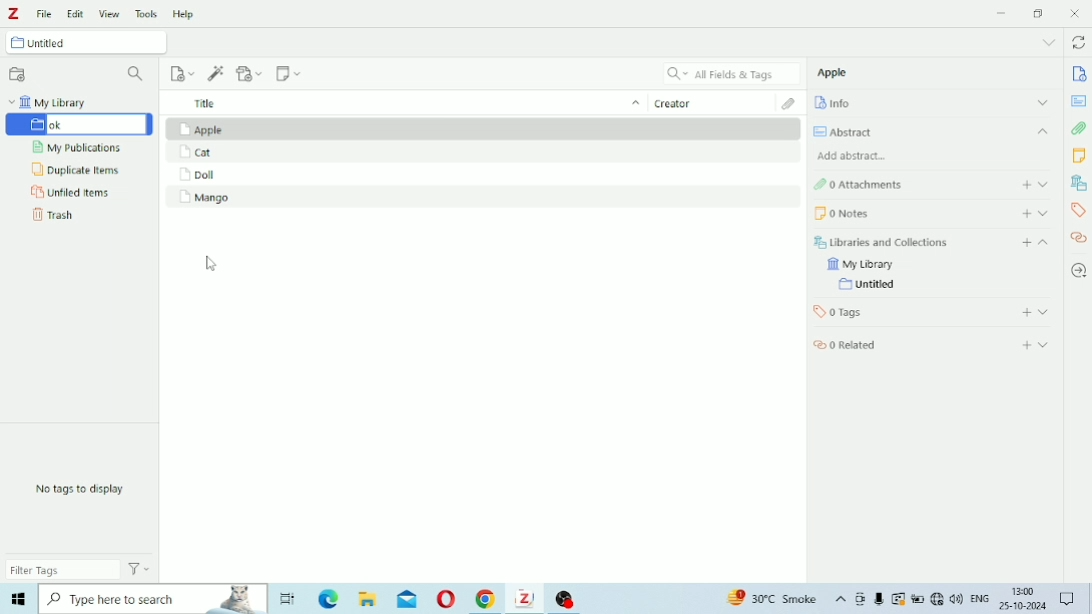  I want to click on Libraries and Collections, so click(1077, 182).